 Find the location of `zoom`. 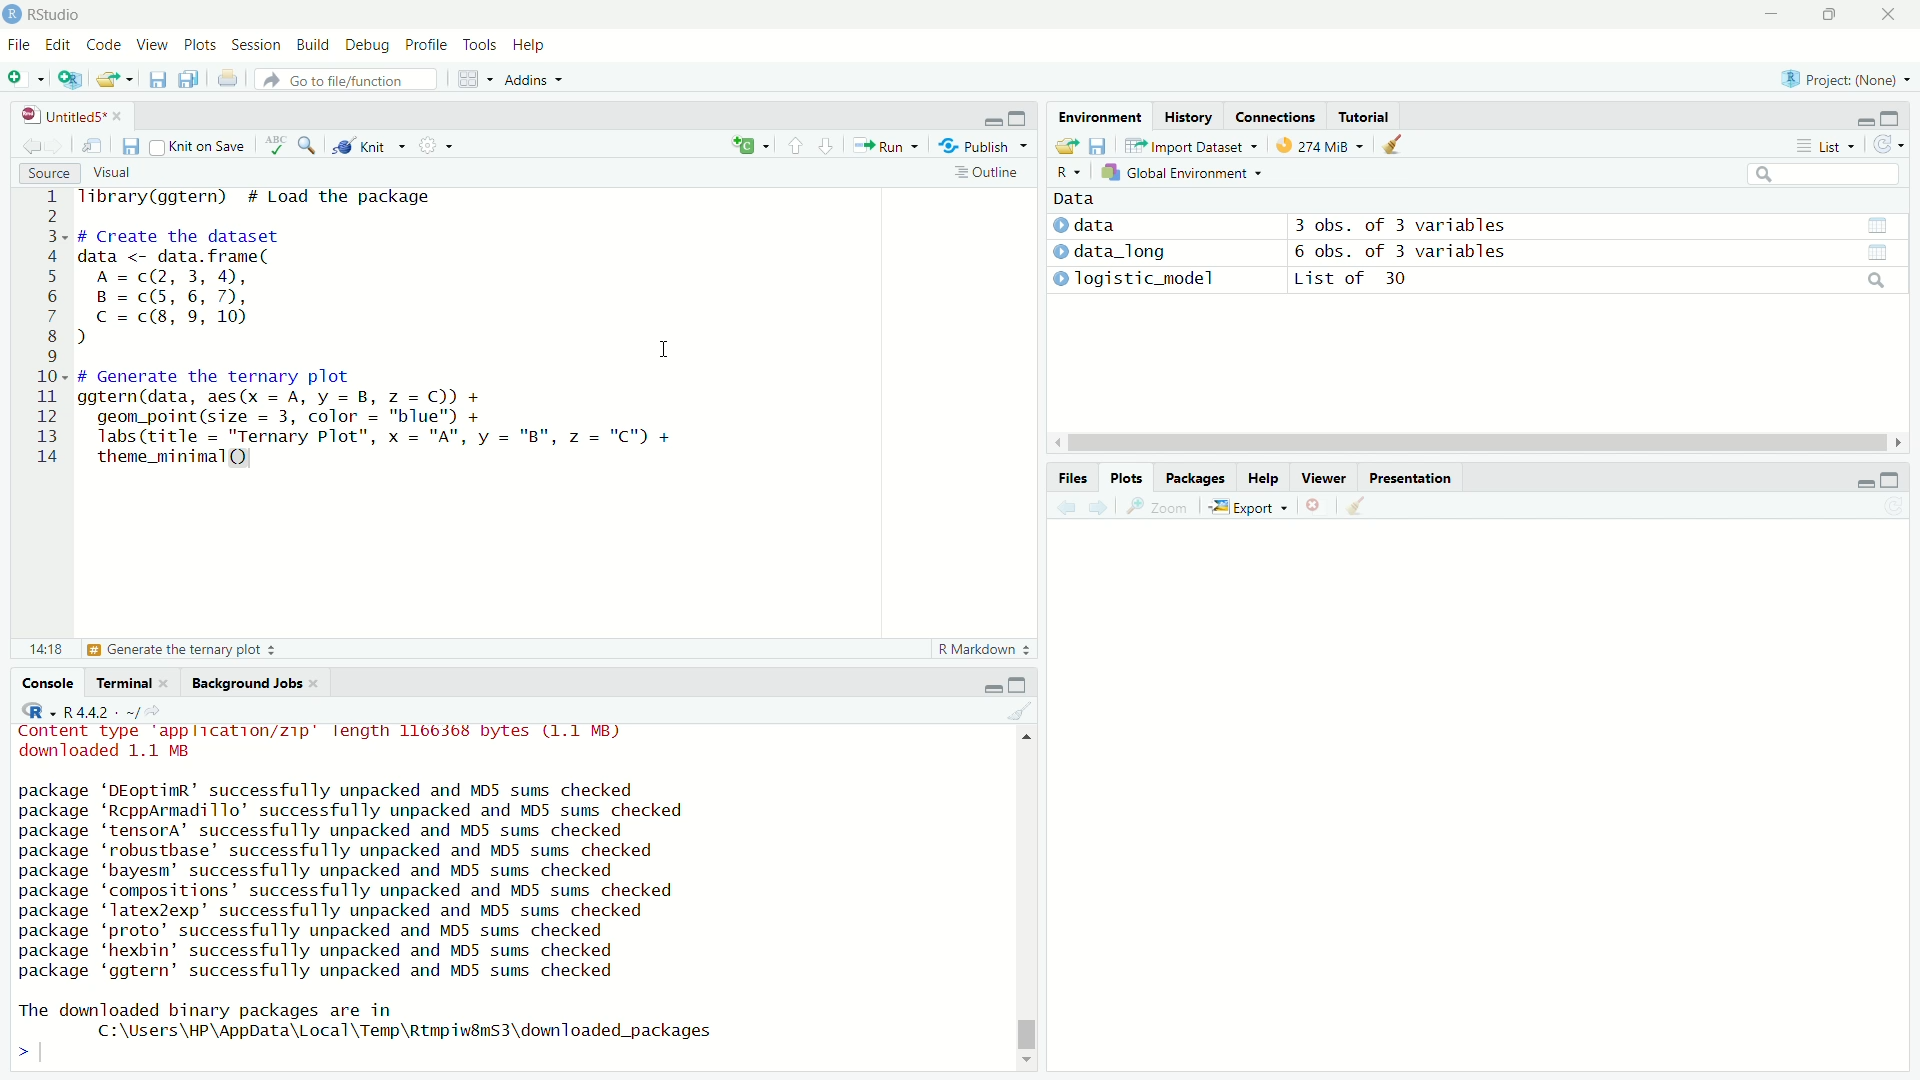

zoom is located at coordinates (1161, 511).